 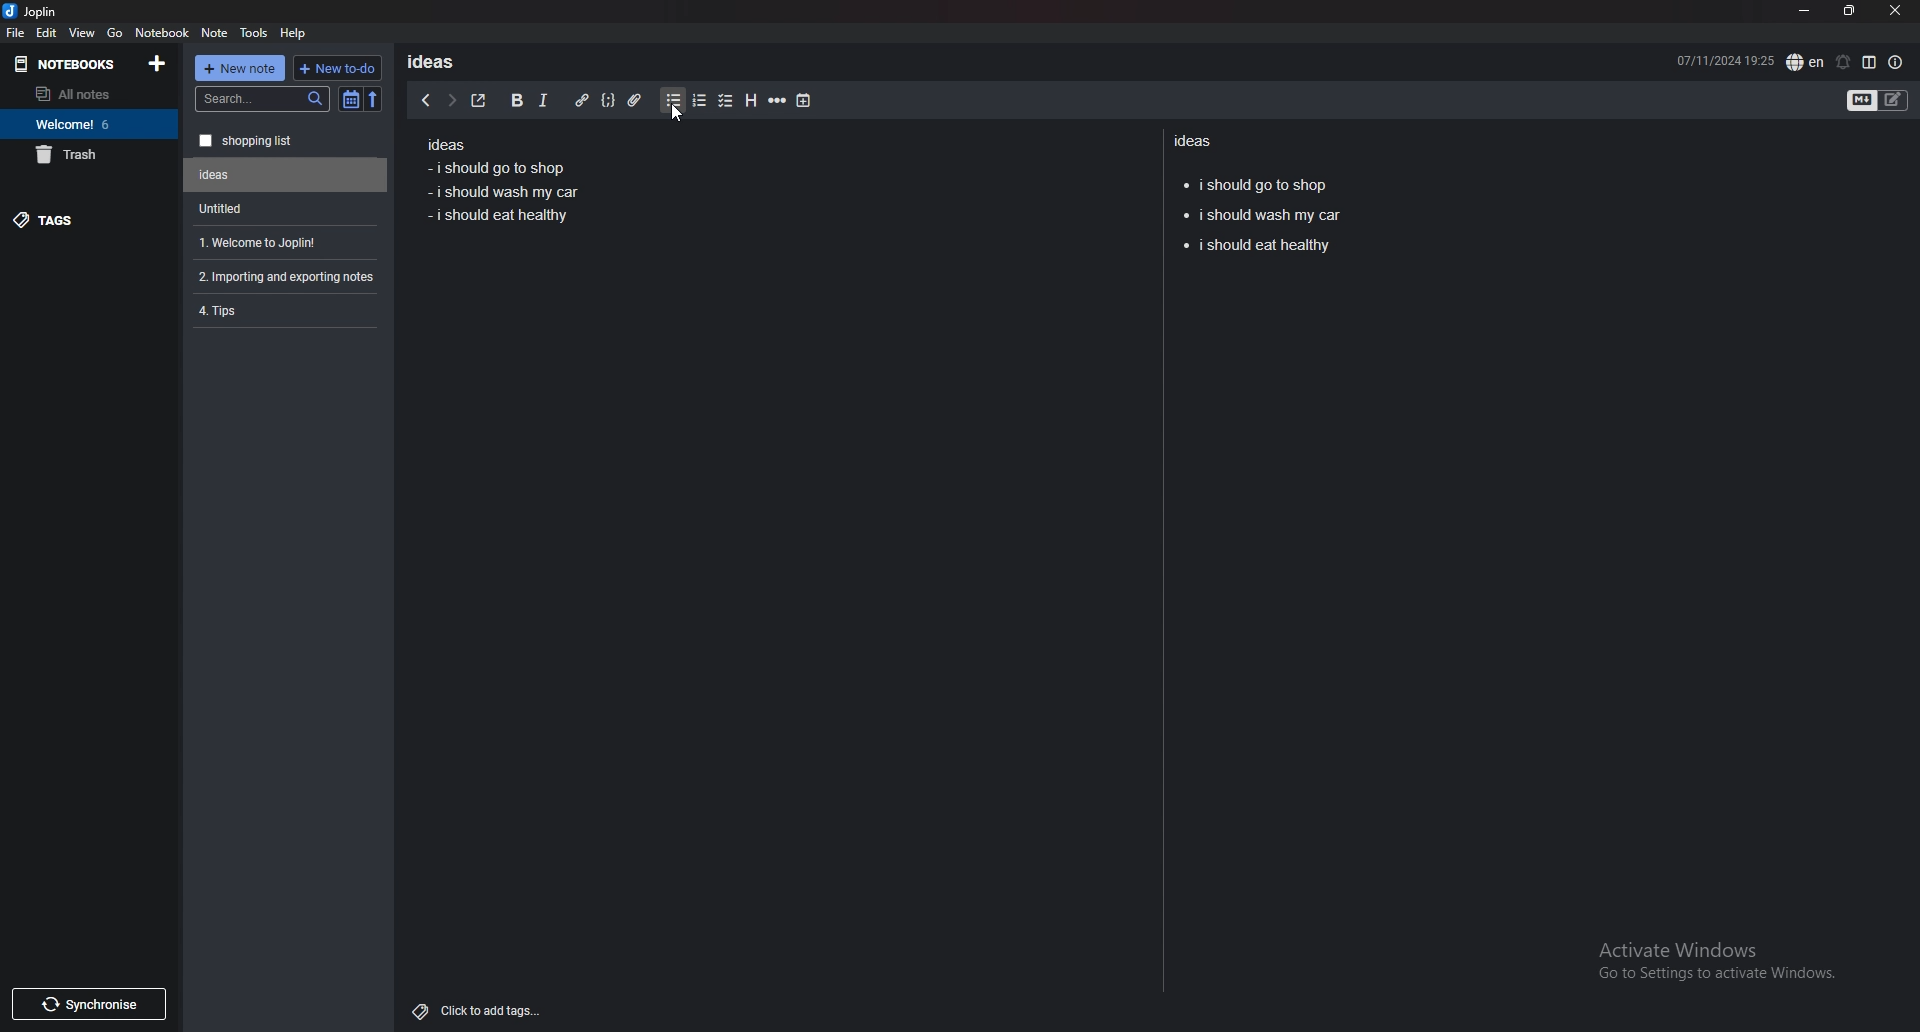 What do you see at coordinates (1261, 217) in the screenshot?
I see `i should wash my car` at bounding box center [1261, 217].